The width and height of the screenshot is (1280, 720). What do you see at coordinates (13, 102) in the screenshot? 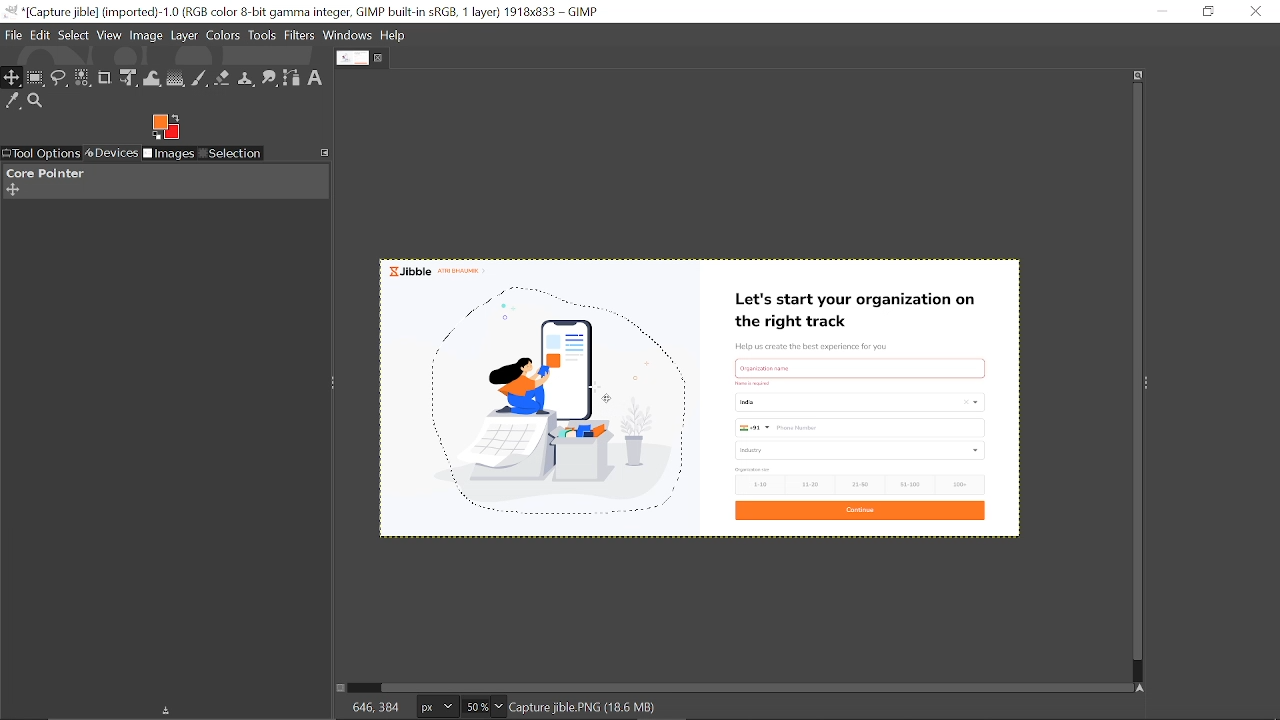
I see `Color picker tool` at bounding box center [13, 102].